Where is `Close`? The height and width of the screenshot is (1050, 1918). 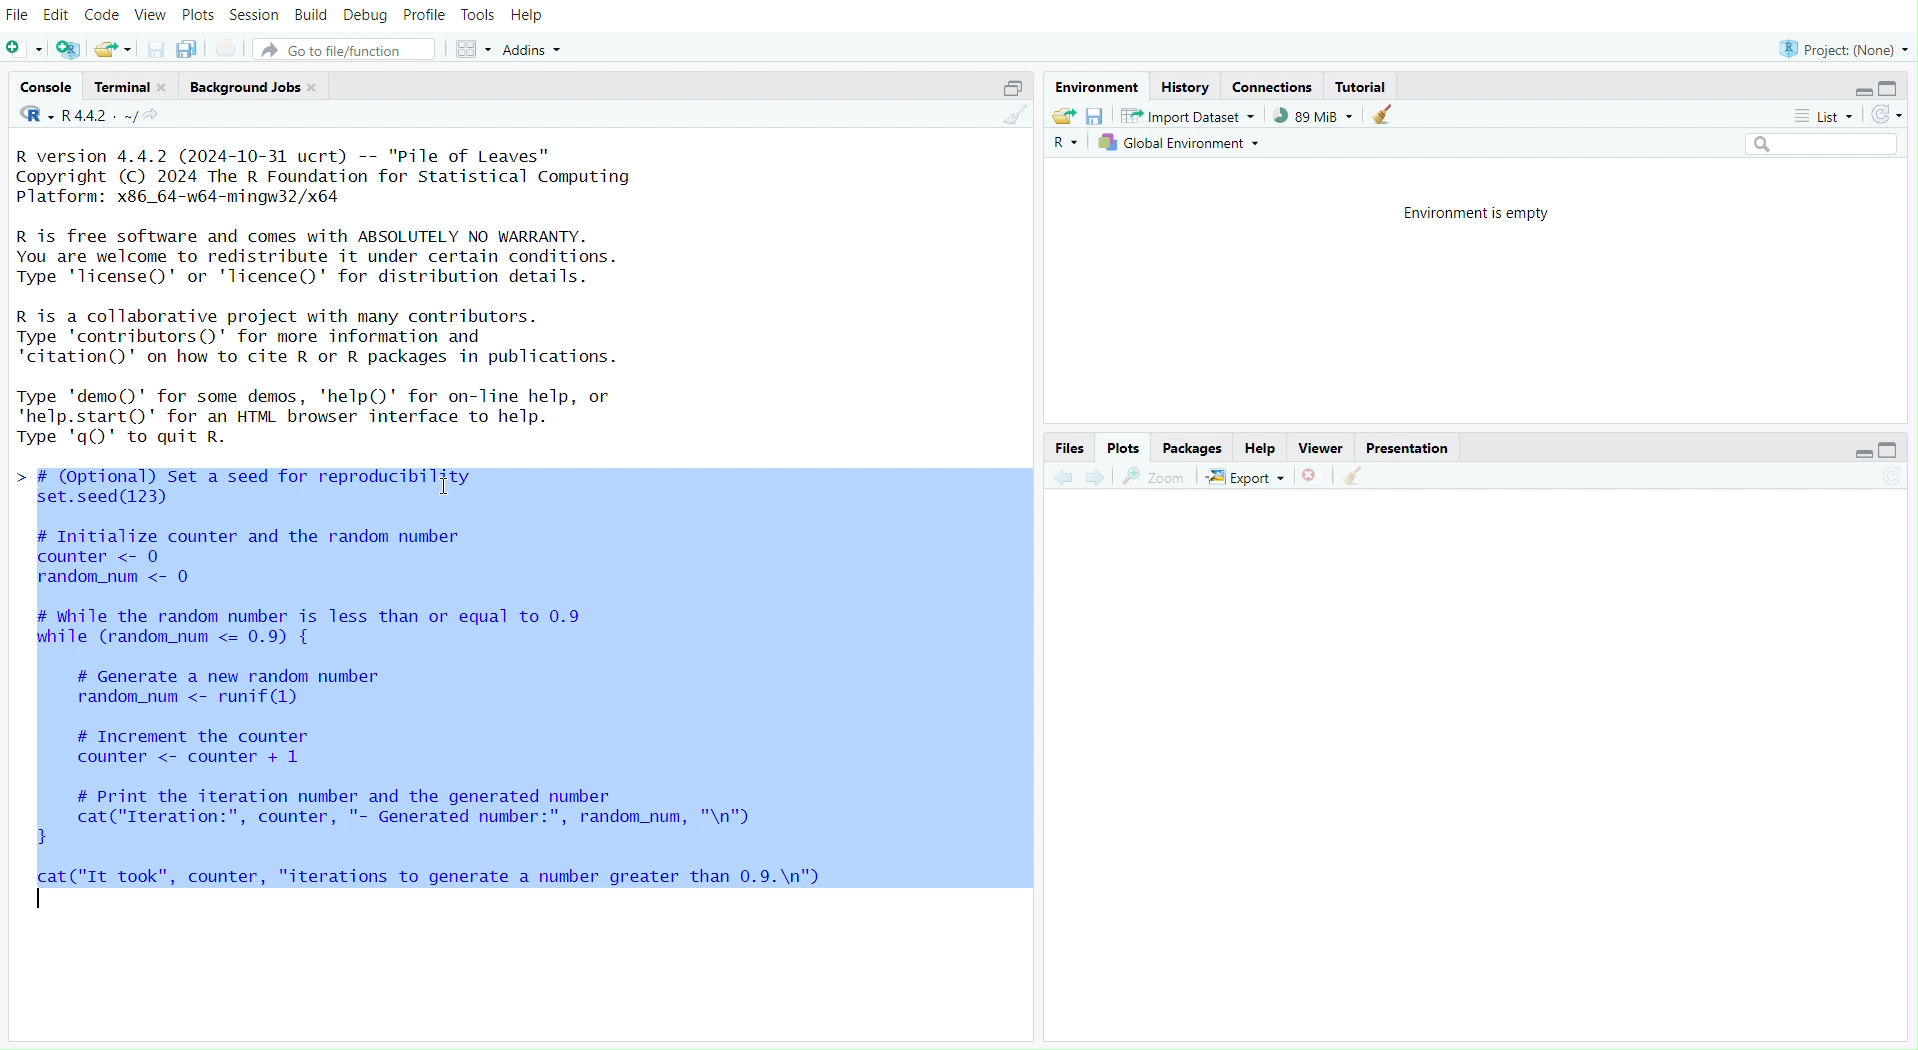 Close is located at coordinates (1316, 475).